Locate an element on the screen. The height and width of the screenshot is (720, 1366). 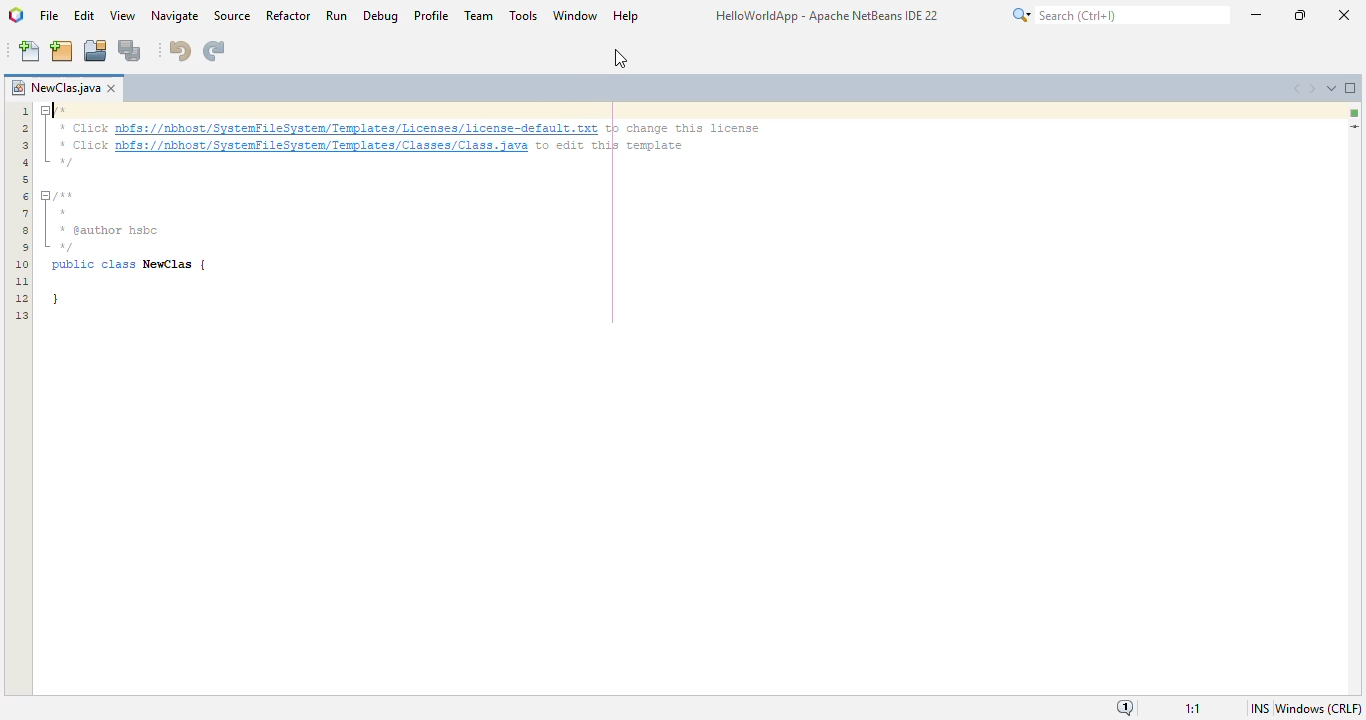
magnification ratio is located at coordinates (1193, 709).